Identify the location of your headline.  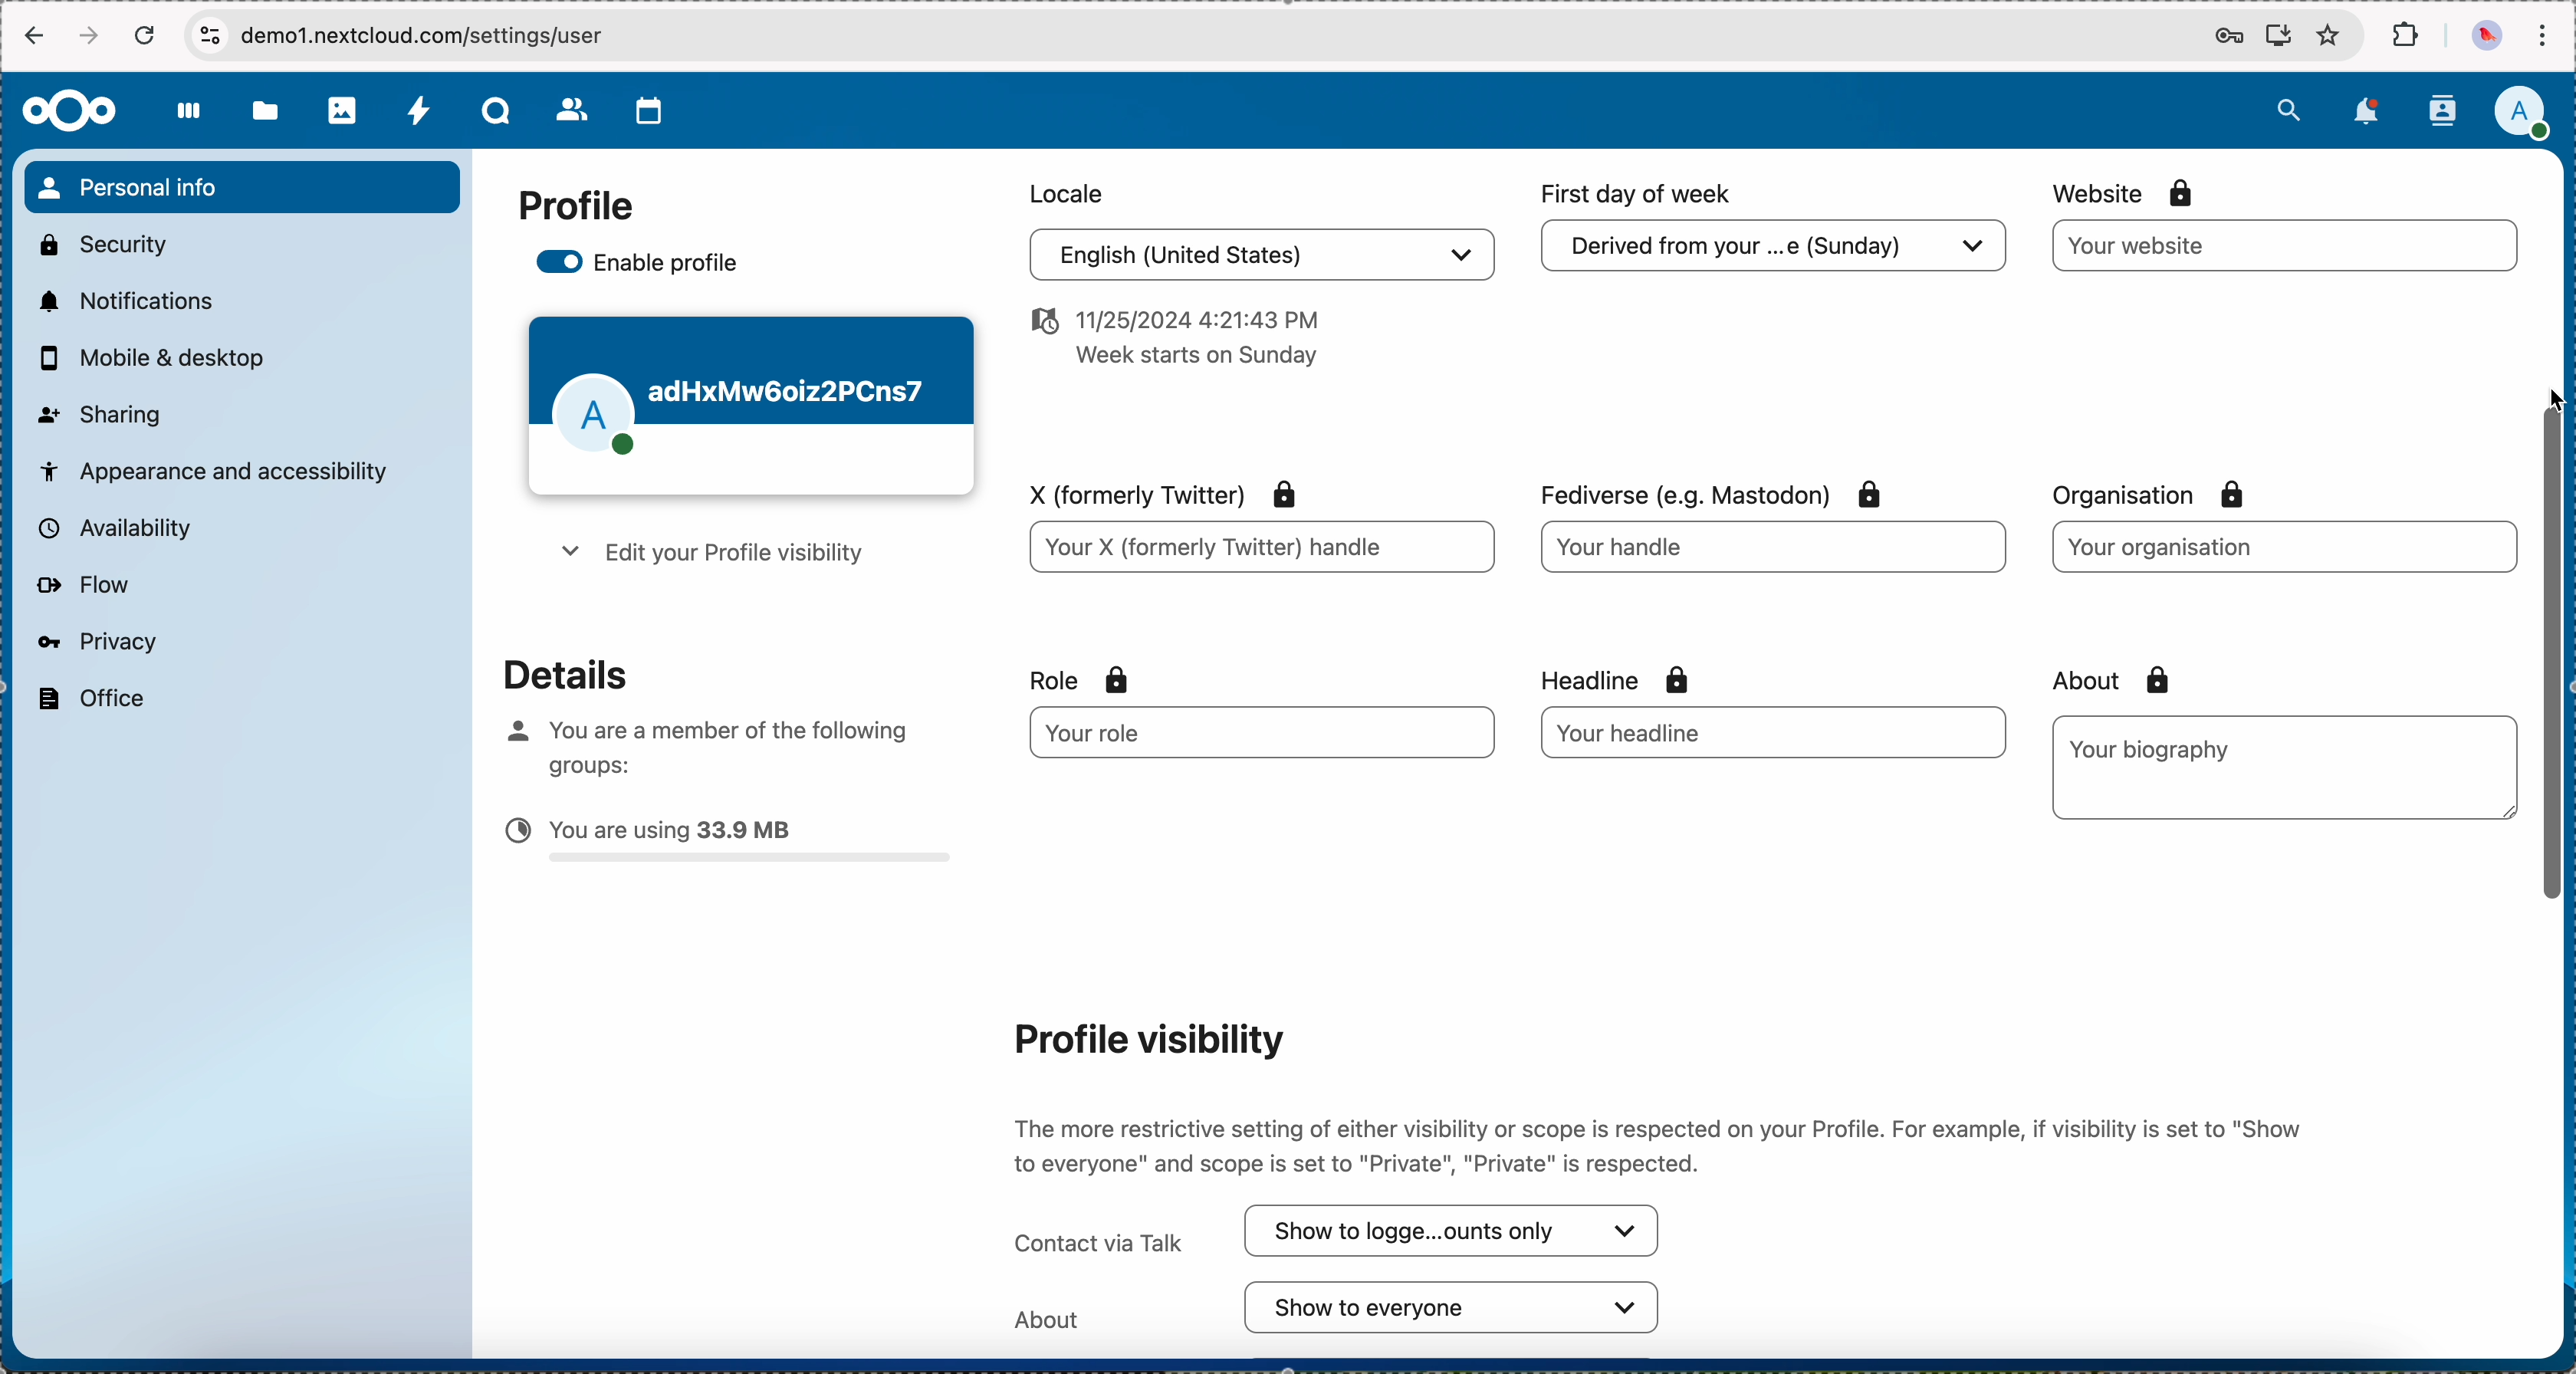
(1713, 732).